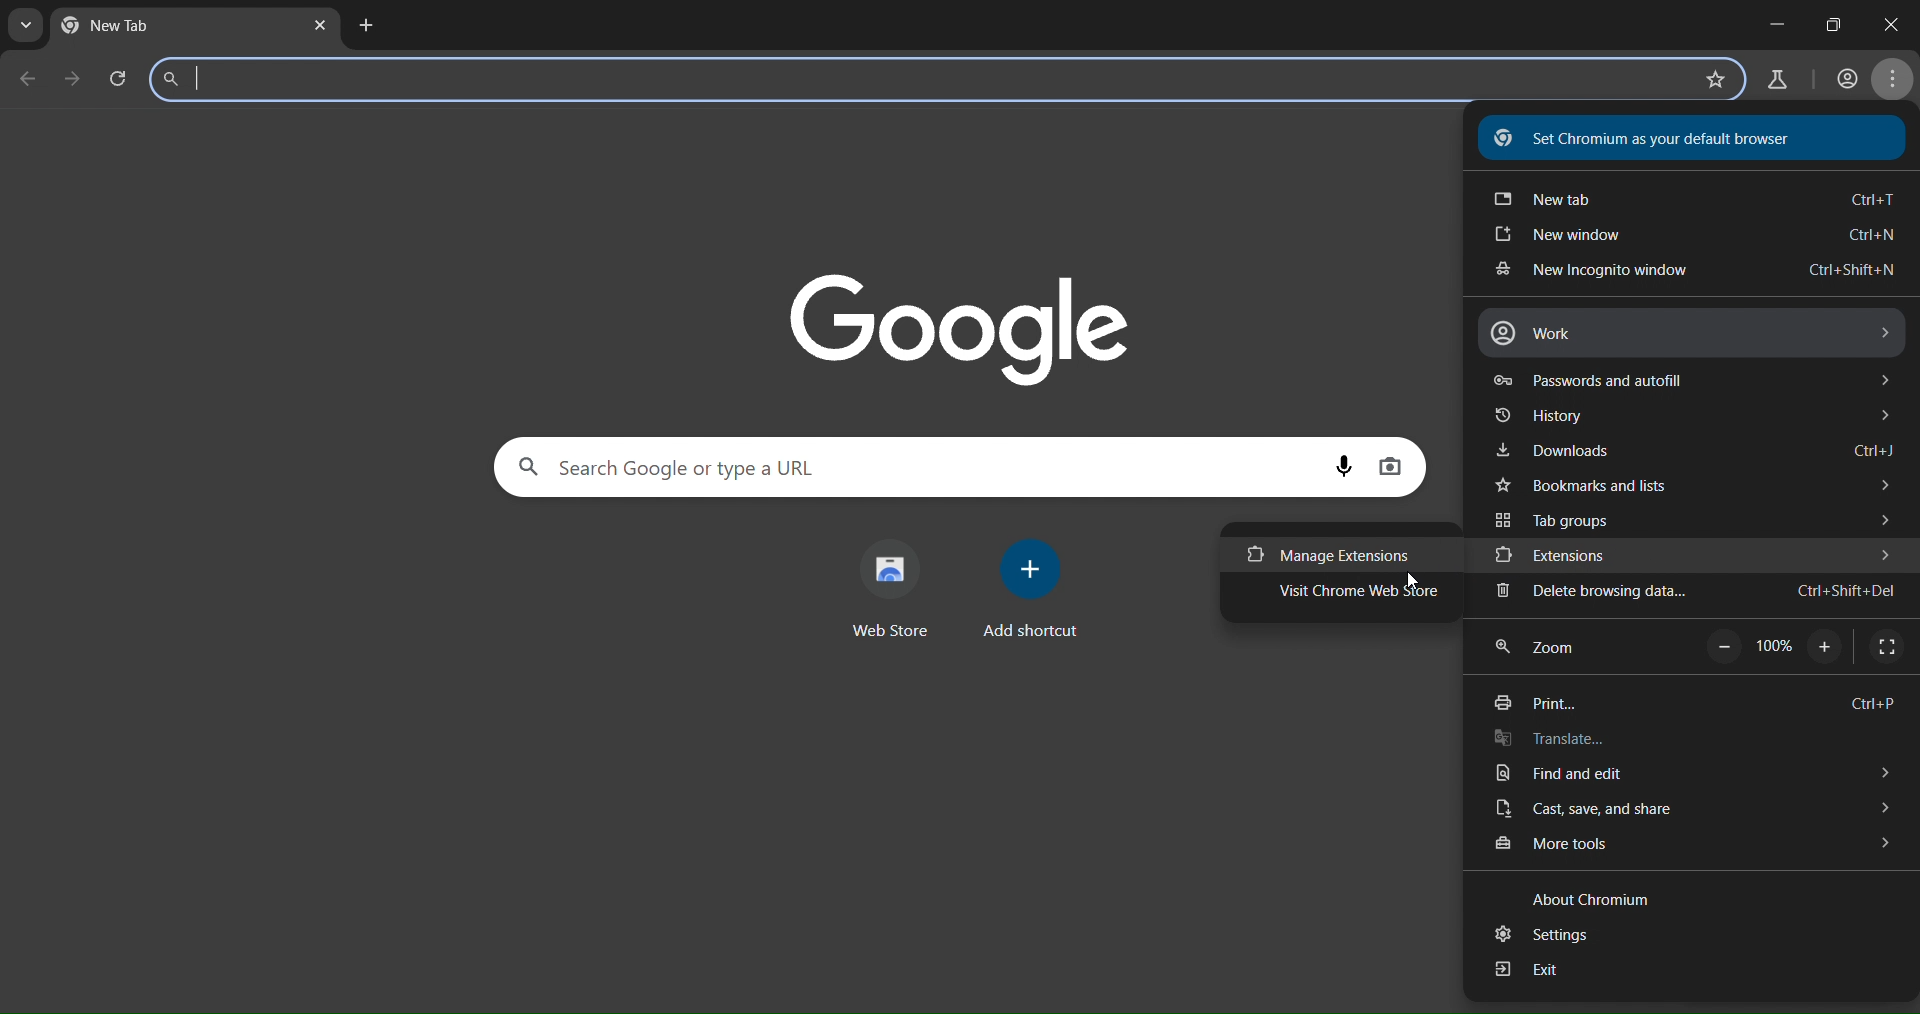  Describe the element at coordinates (1694, 271) in the screenshot. I see `new incognito window` at that location.